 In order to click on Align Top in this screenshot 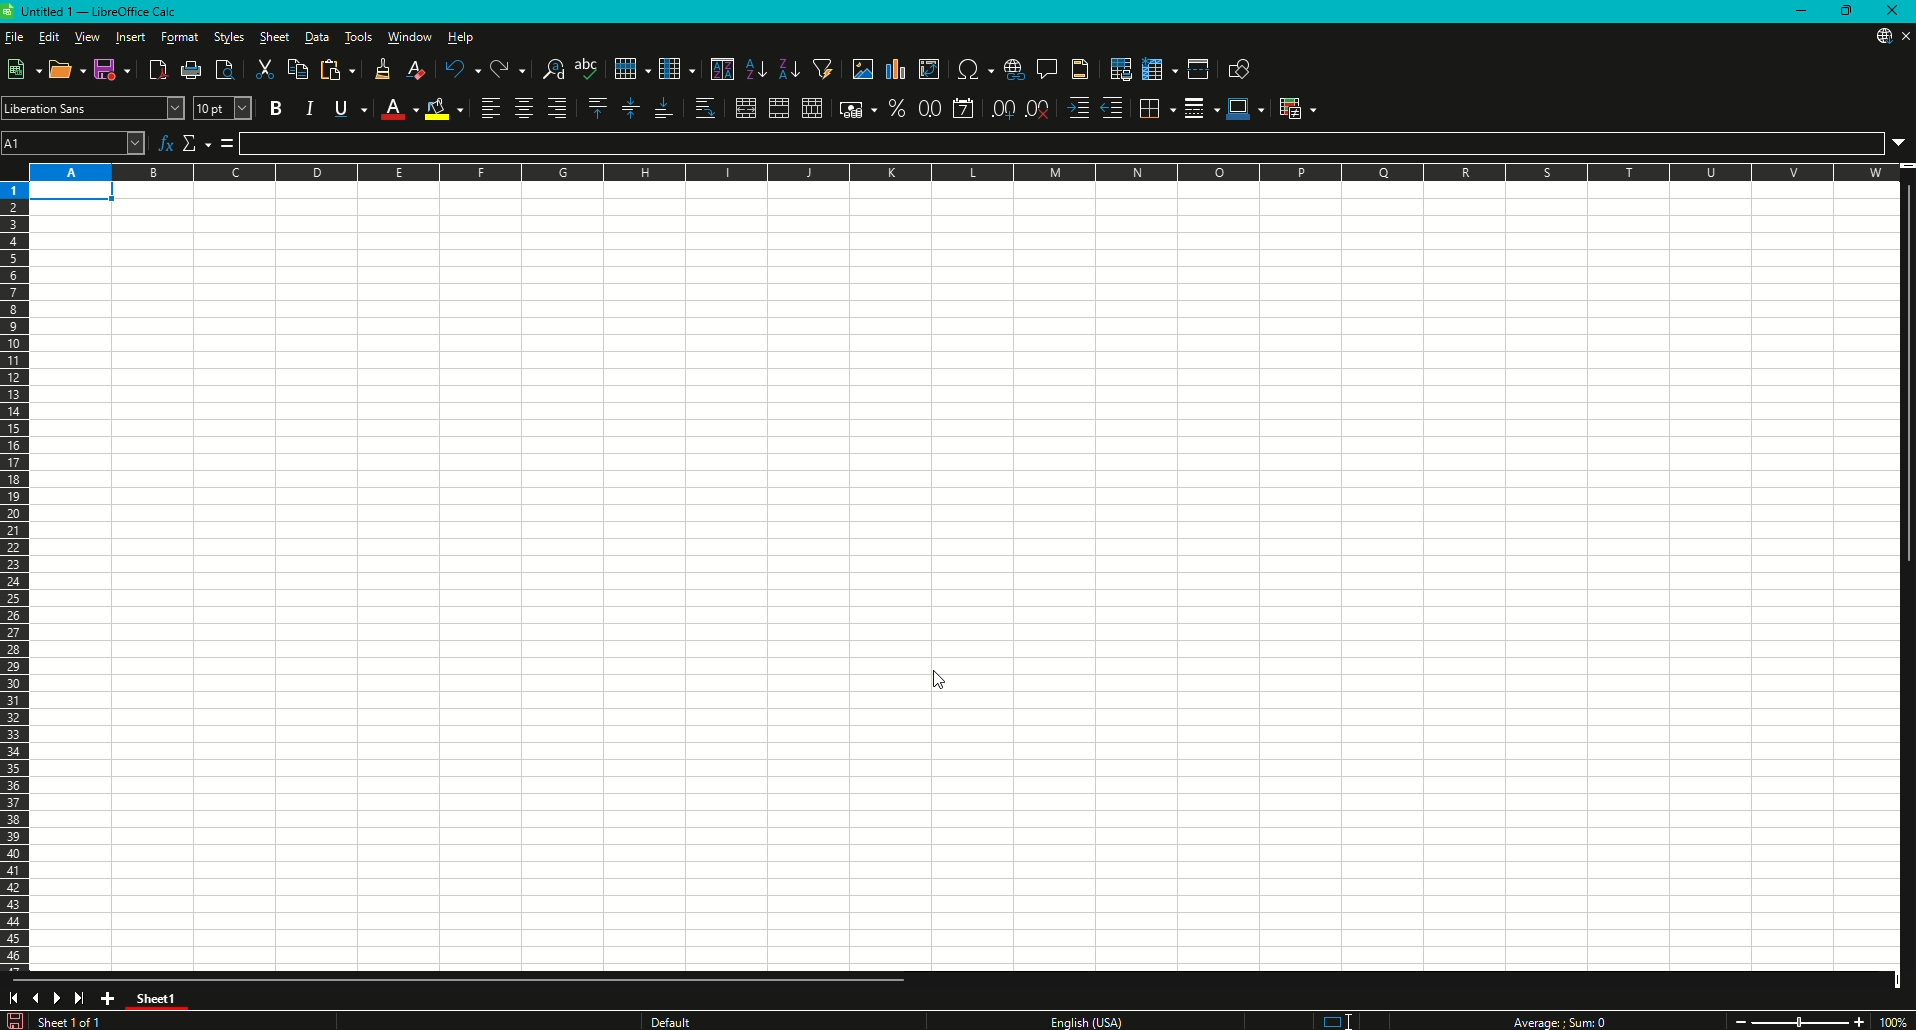, I will do `click(599, 108)`.